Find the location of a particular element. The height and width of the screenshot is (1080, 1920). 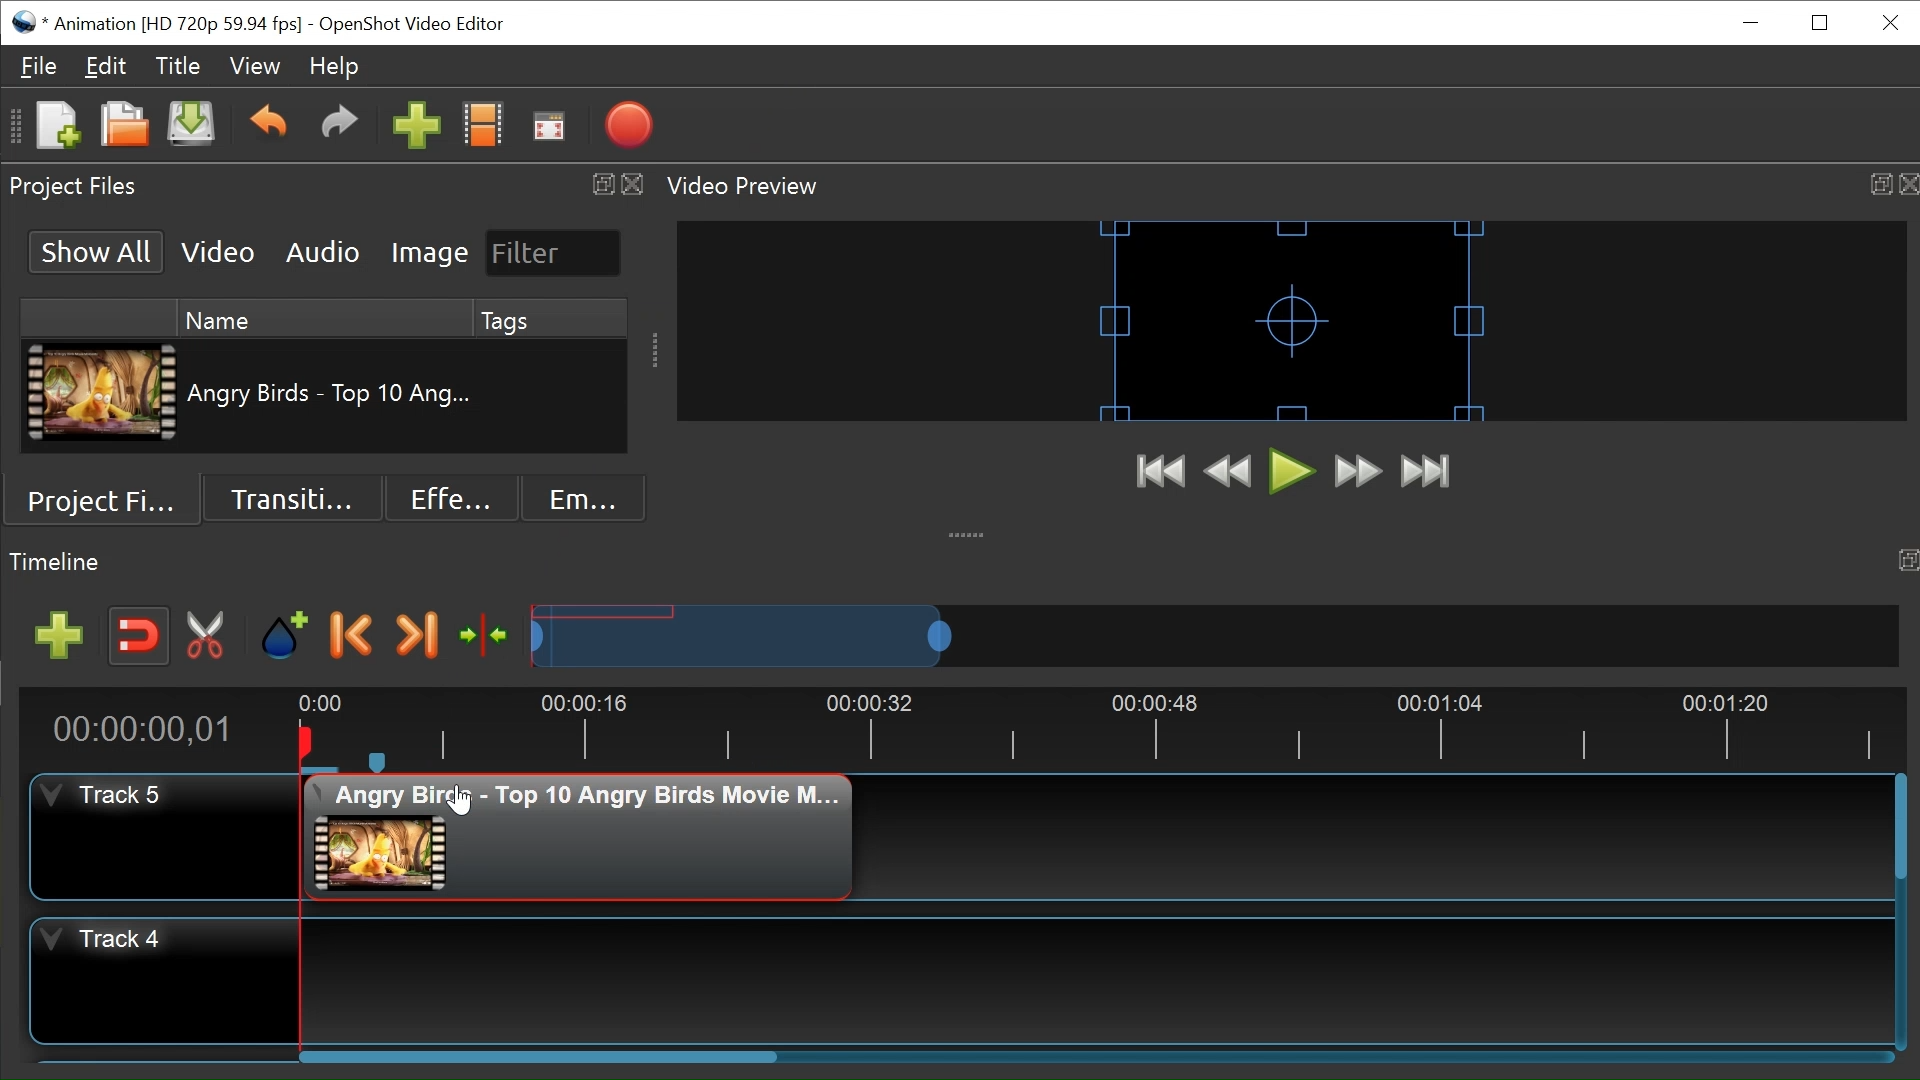

Clip is located at coordinates (592, 836).